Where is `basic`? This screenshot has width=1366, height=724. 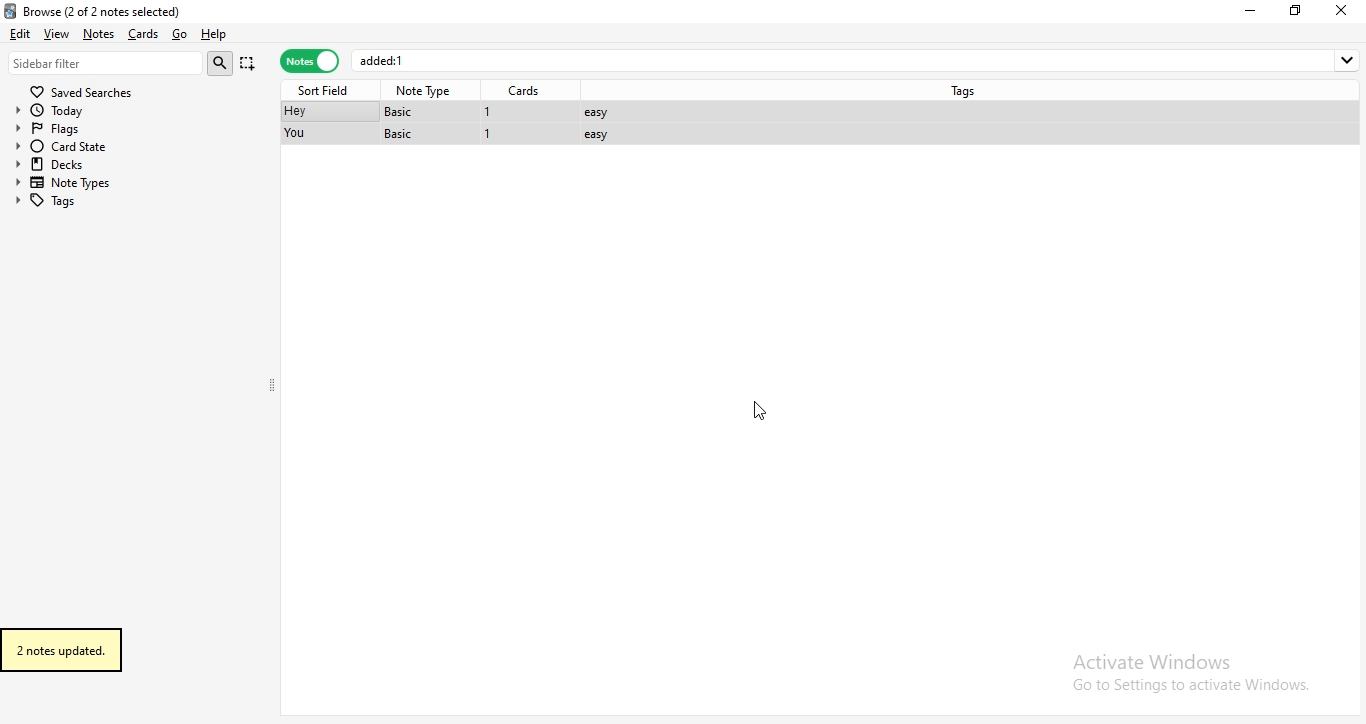
basic is located at coordinates (405, 111).